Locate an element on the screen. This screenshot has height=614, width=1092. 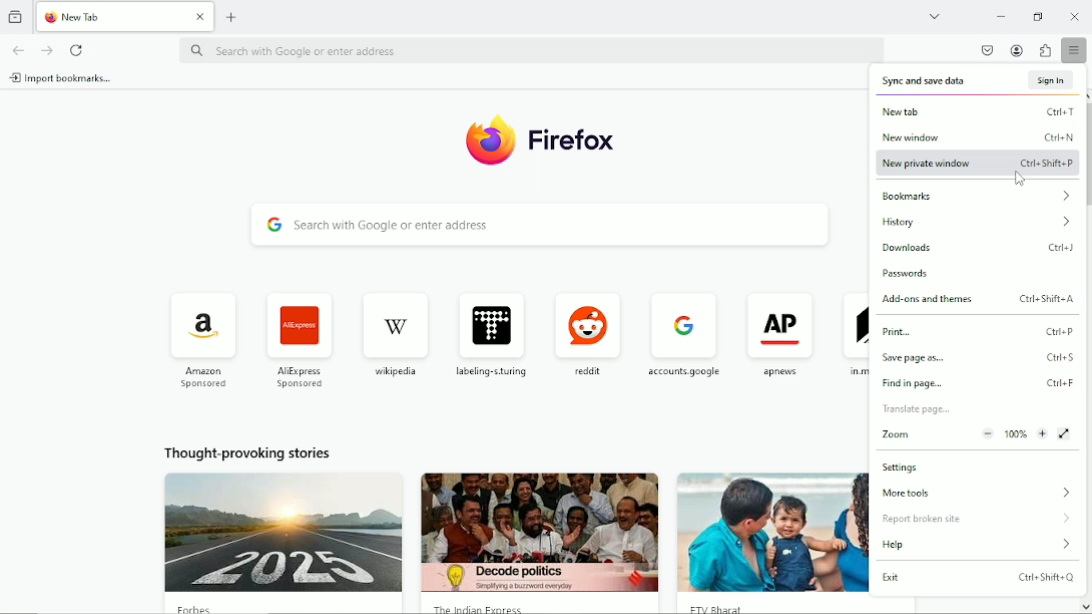
new tab is located at coordinates (232, 16).